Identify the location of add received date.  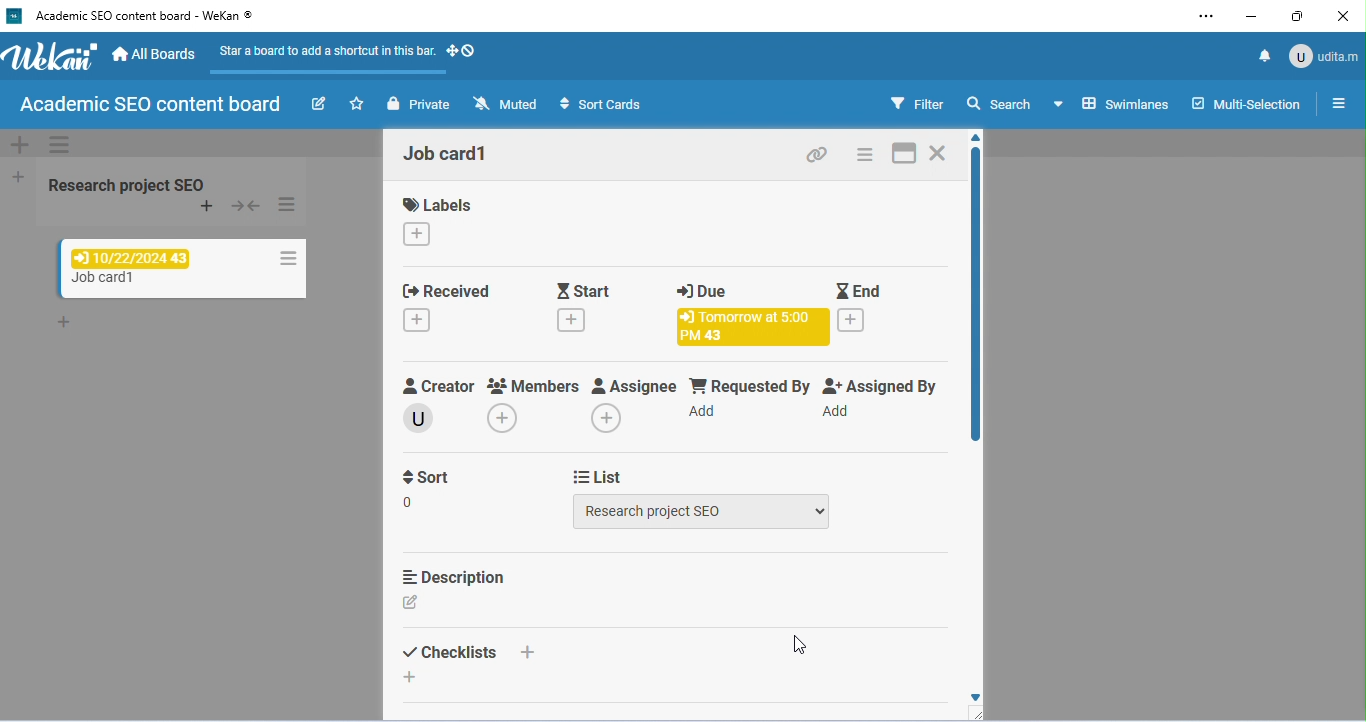
(417, 319).